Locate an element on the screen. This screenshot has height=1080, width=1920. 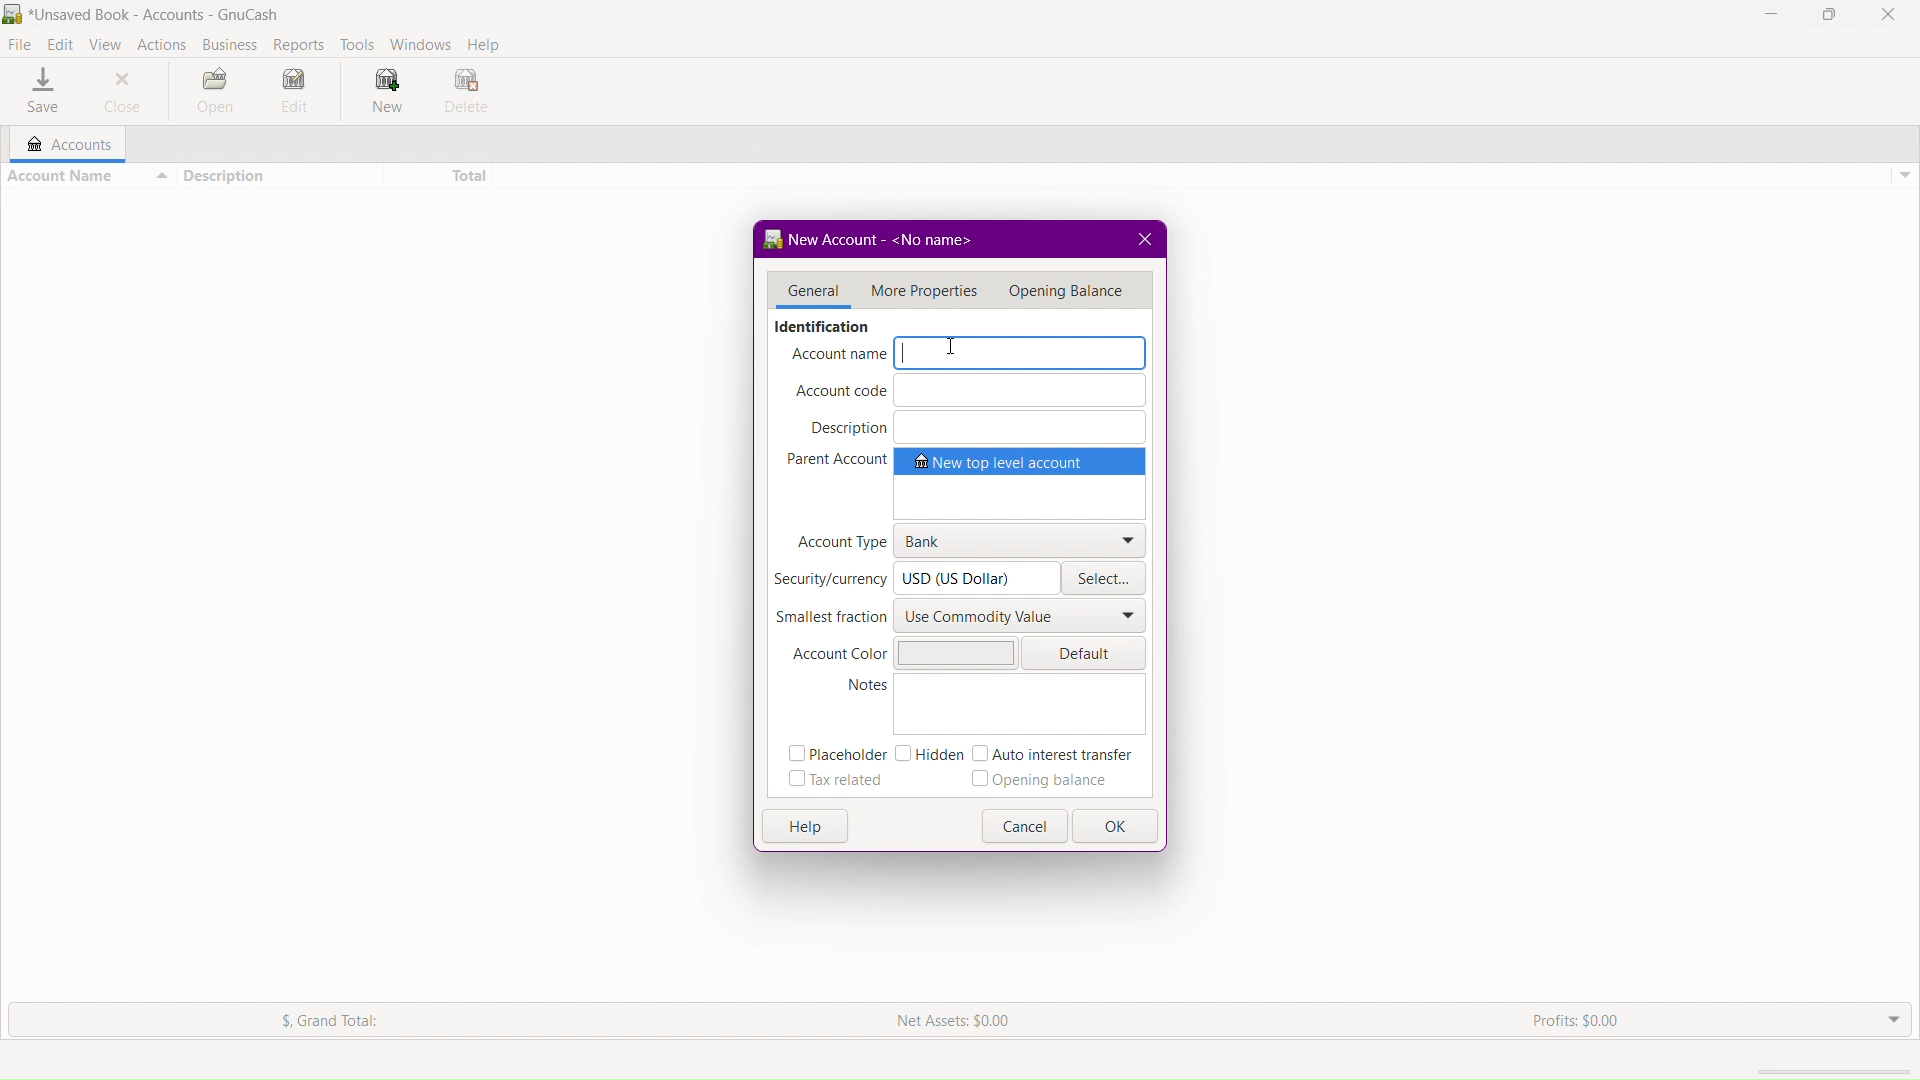
Account Color is located at coordinates (903, 651).